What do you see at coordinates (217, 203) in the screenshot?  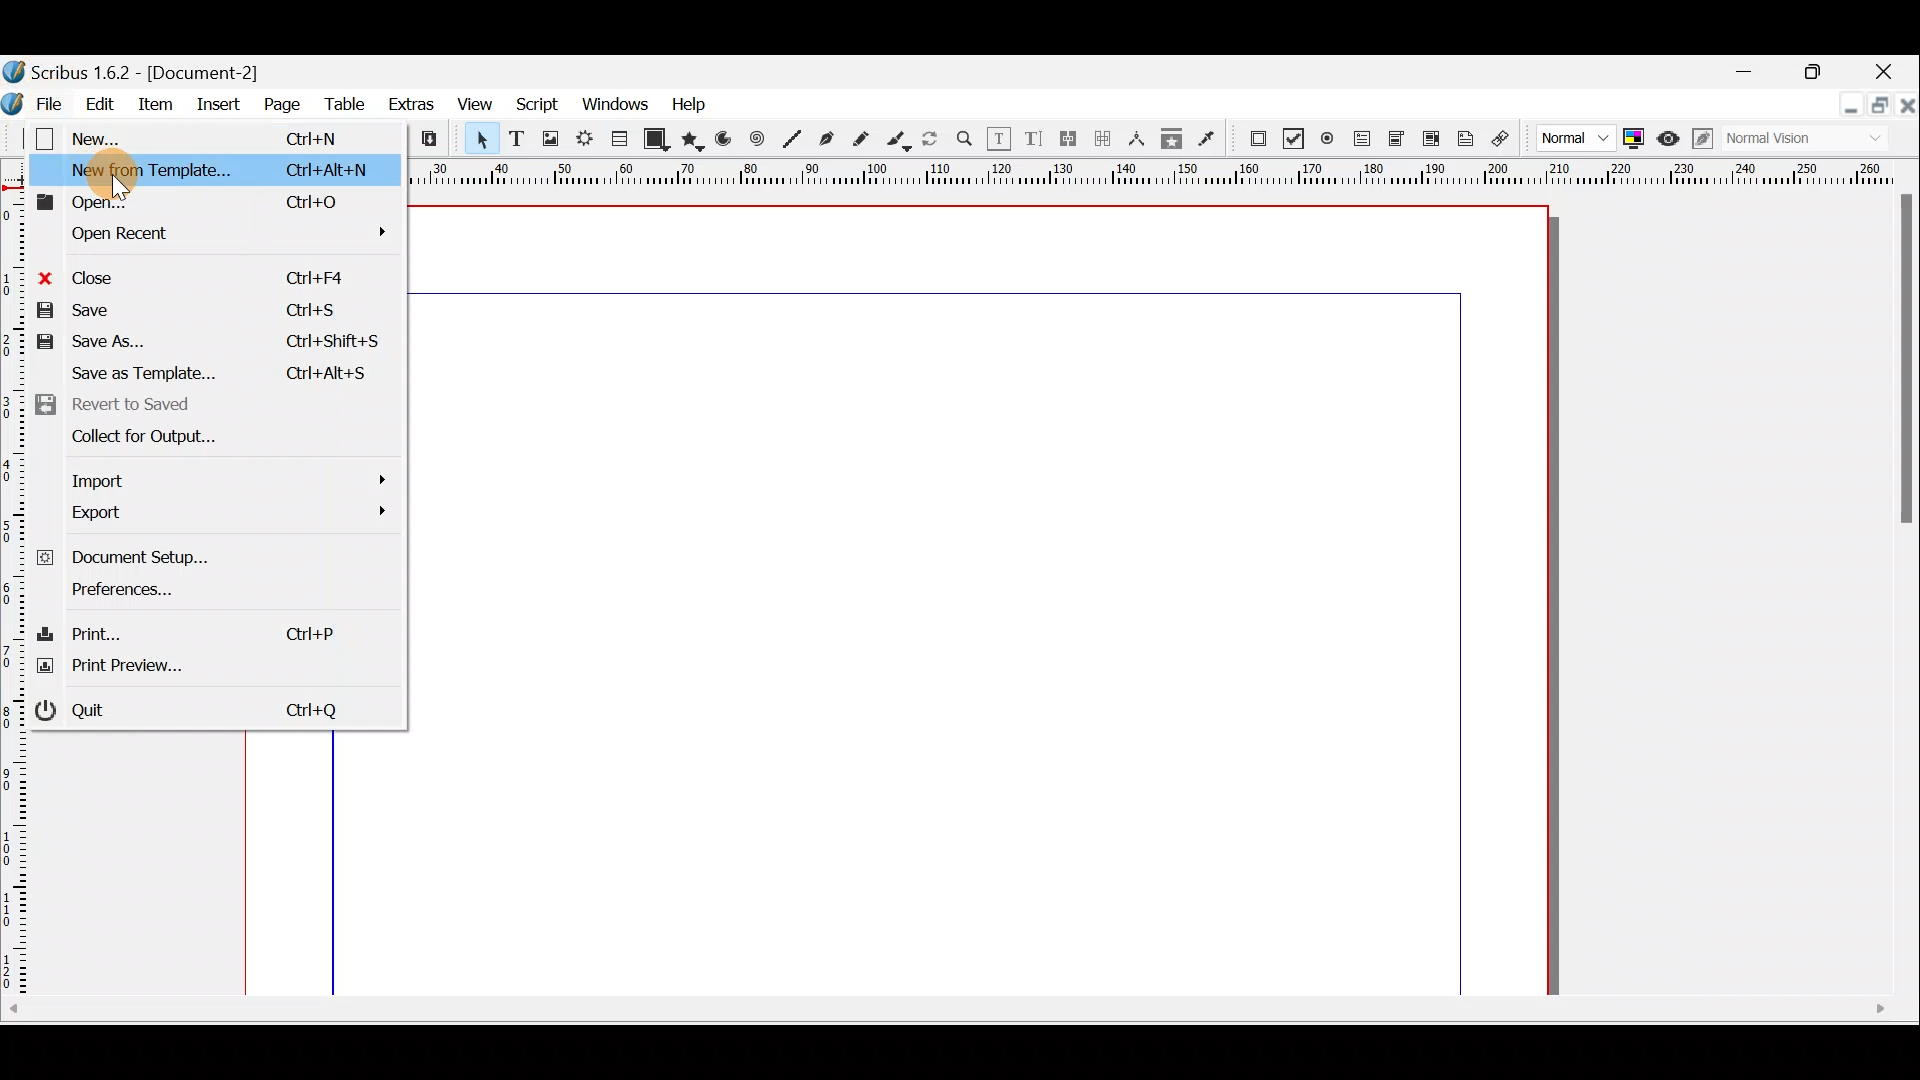 I see `Open` at bounding box center [217, 203].